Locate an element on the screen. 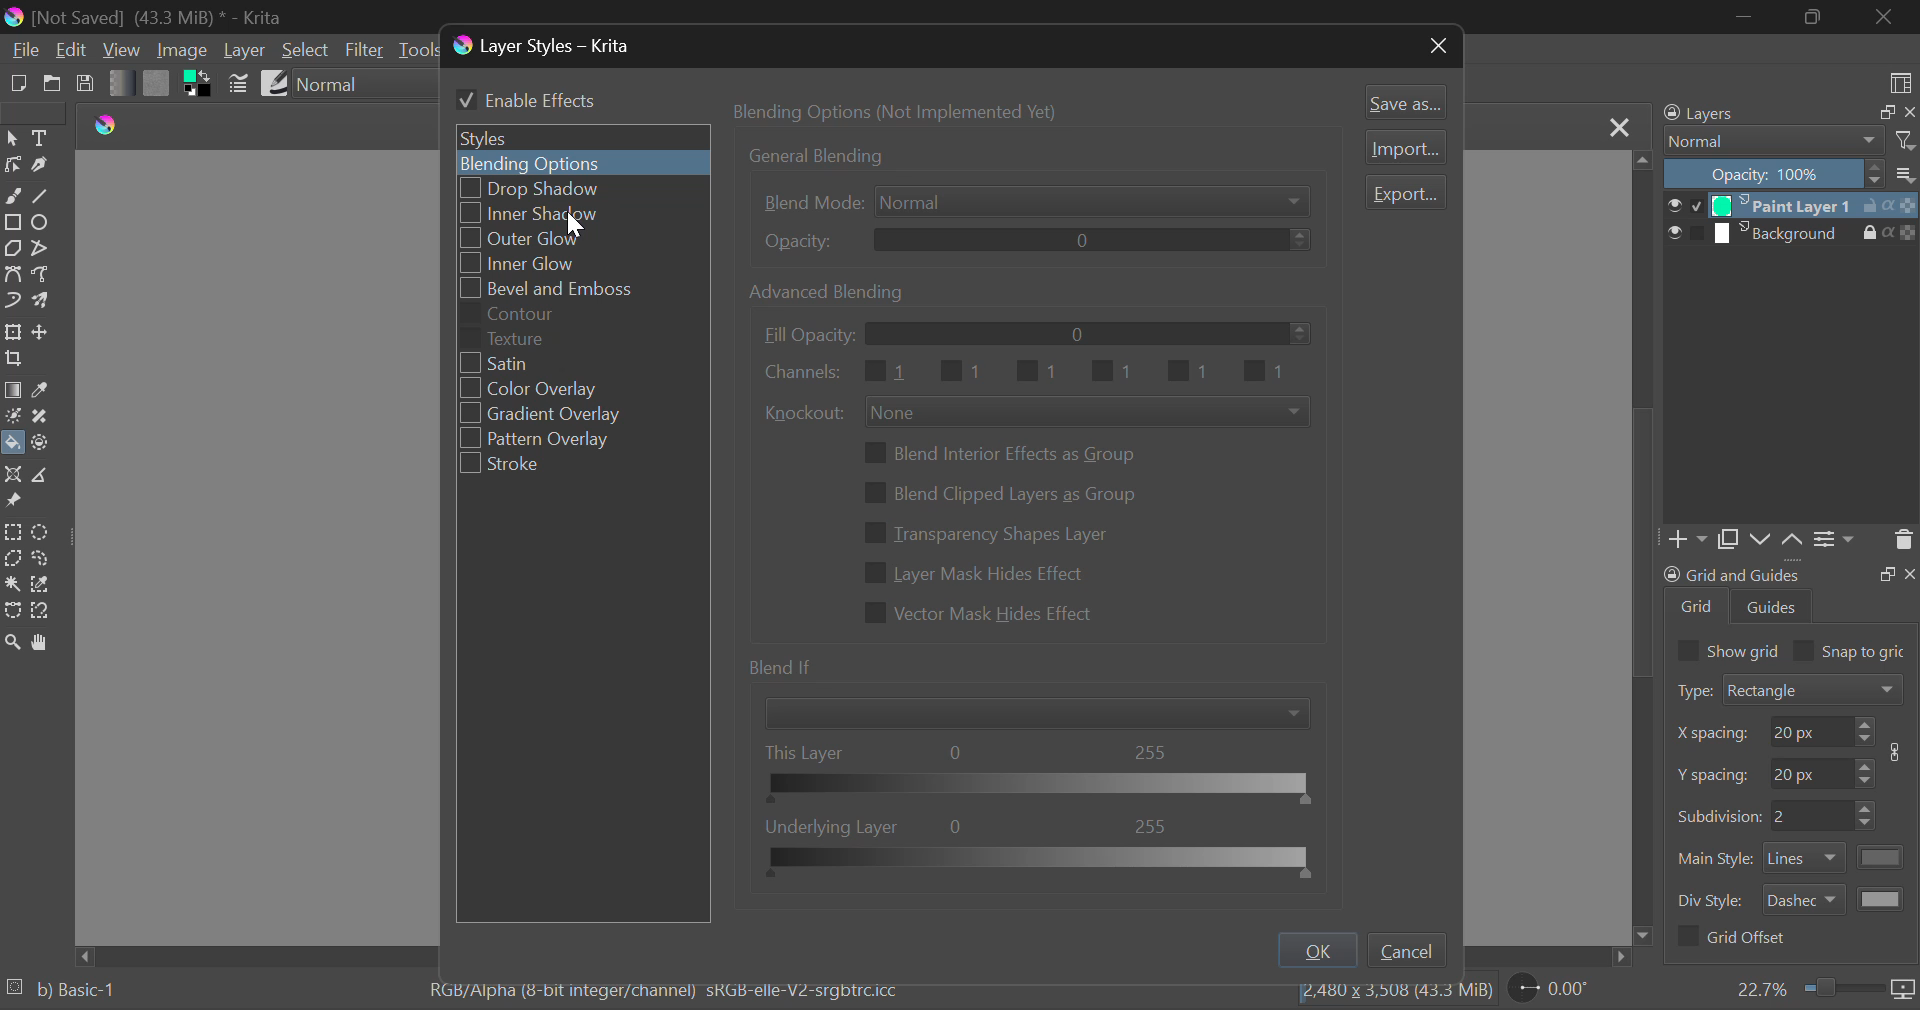 The height and width of the screenshot is (1010, 1920). Blending Mode is located at coordinates (362, 84).